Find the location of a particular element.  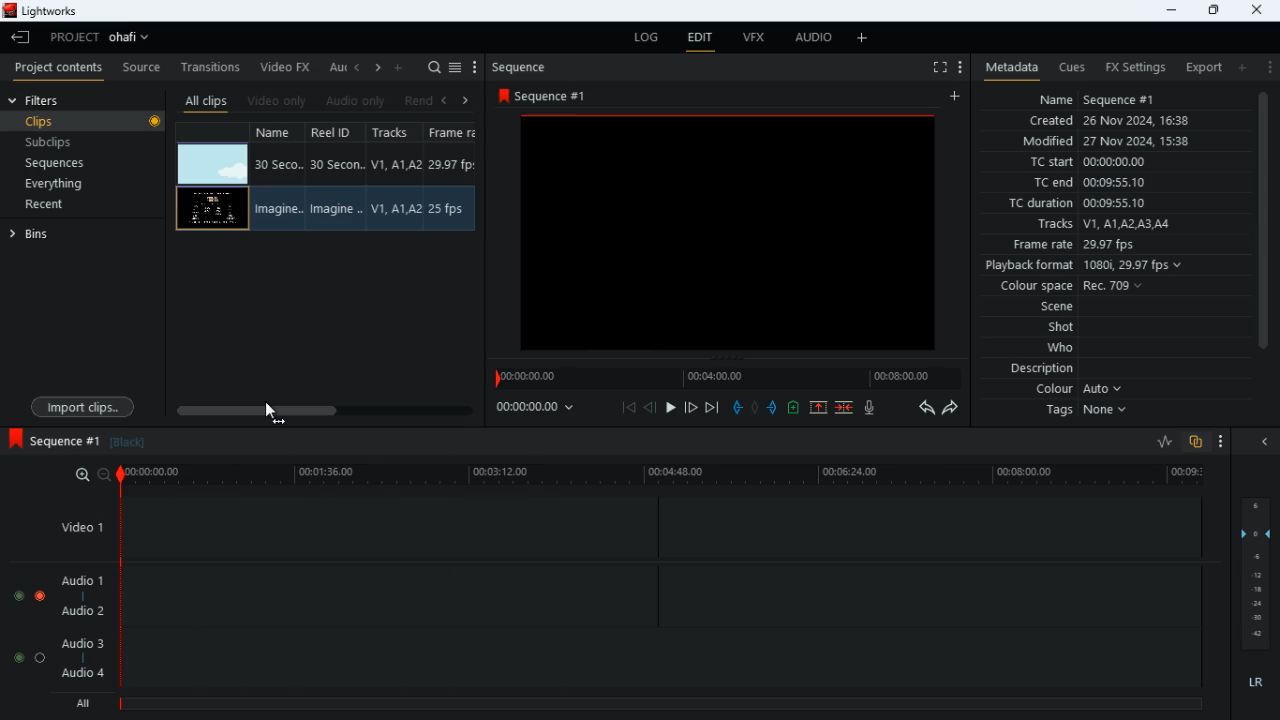

audio selection buttons is located at coordinates (29, 659).